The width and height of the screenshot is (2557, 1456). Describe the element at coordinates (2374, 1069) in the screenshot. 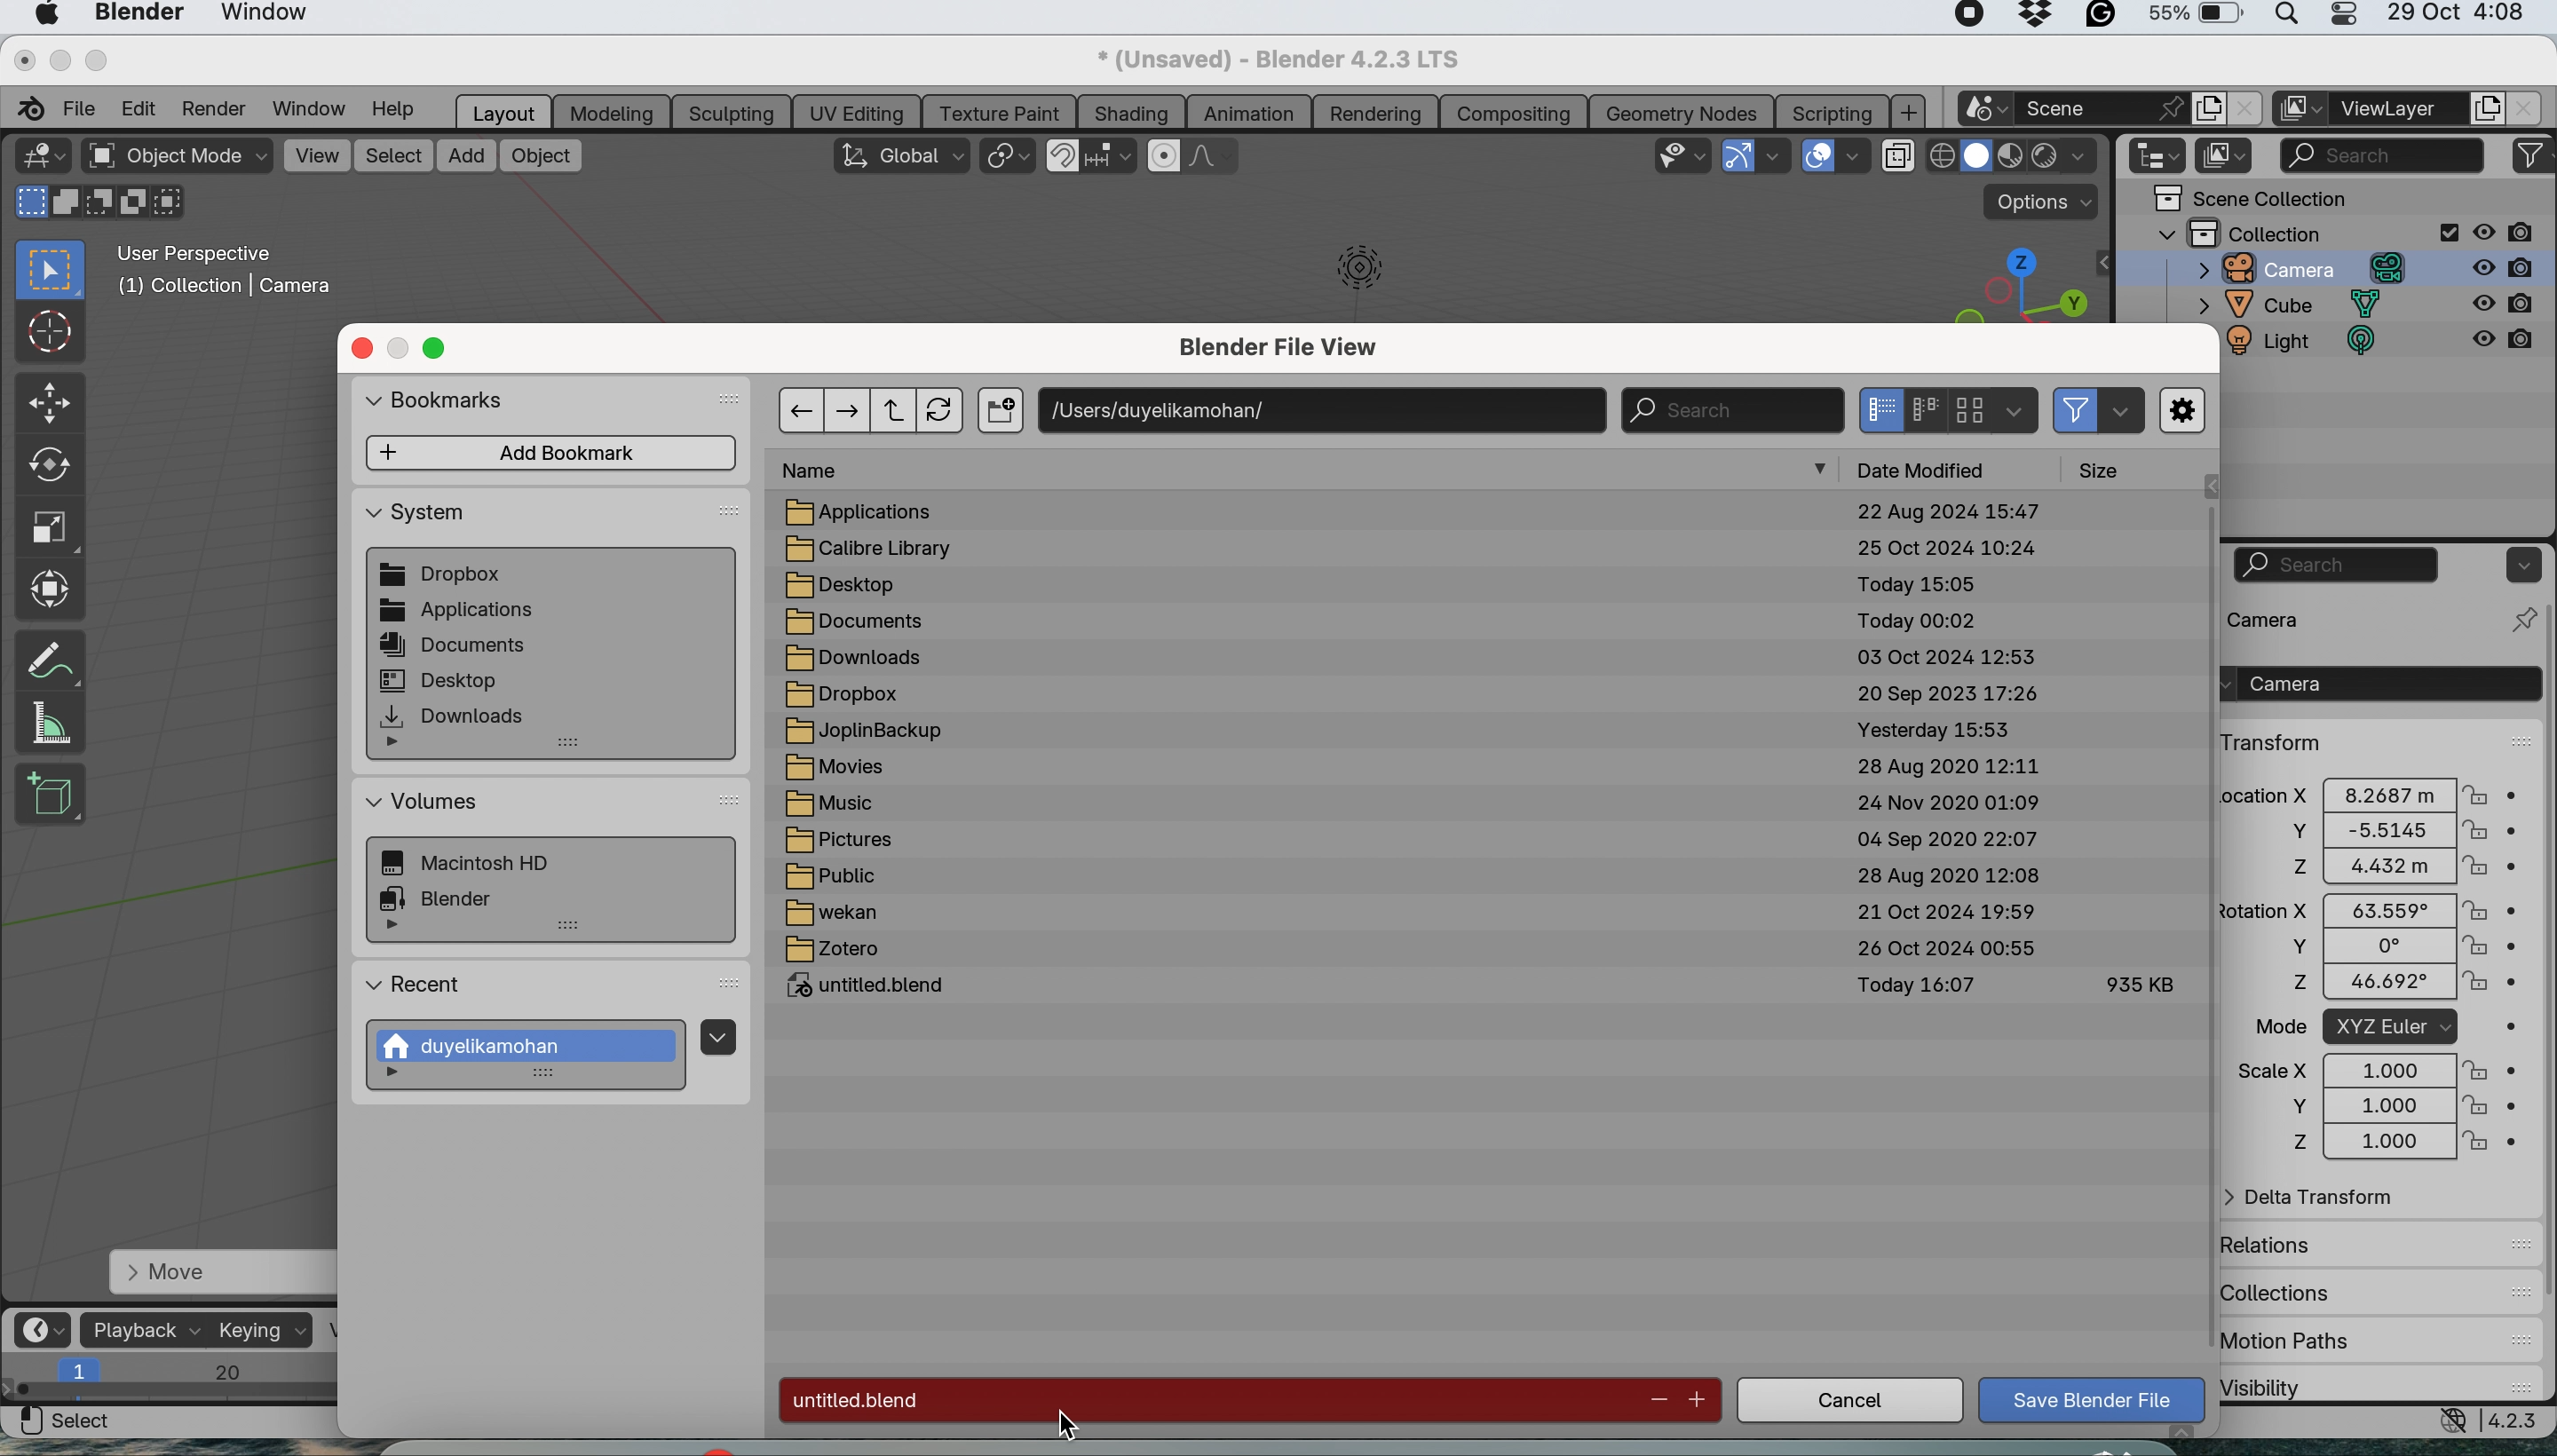

I see `scale x 1.000` at that location.